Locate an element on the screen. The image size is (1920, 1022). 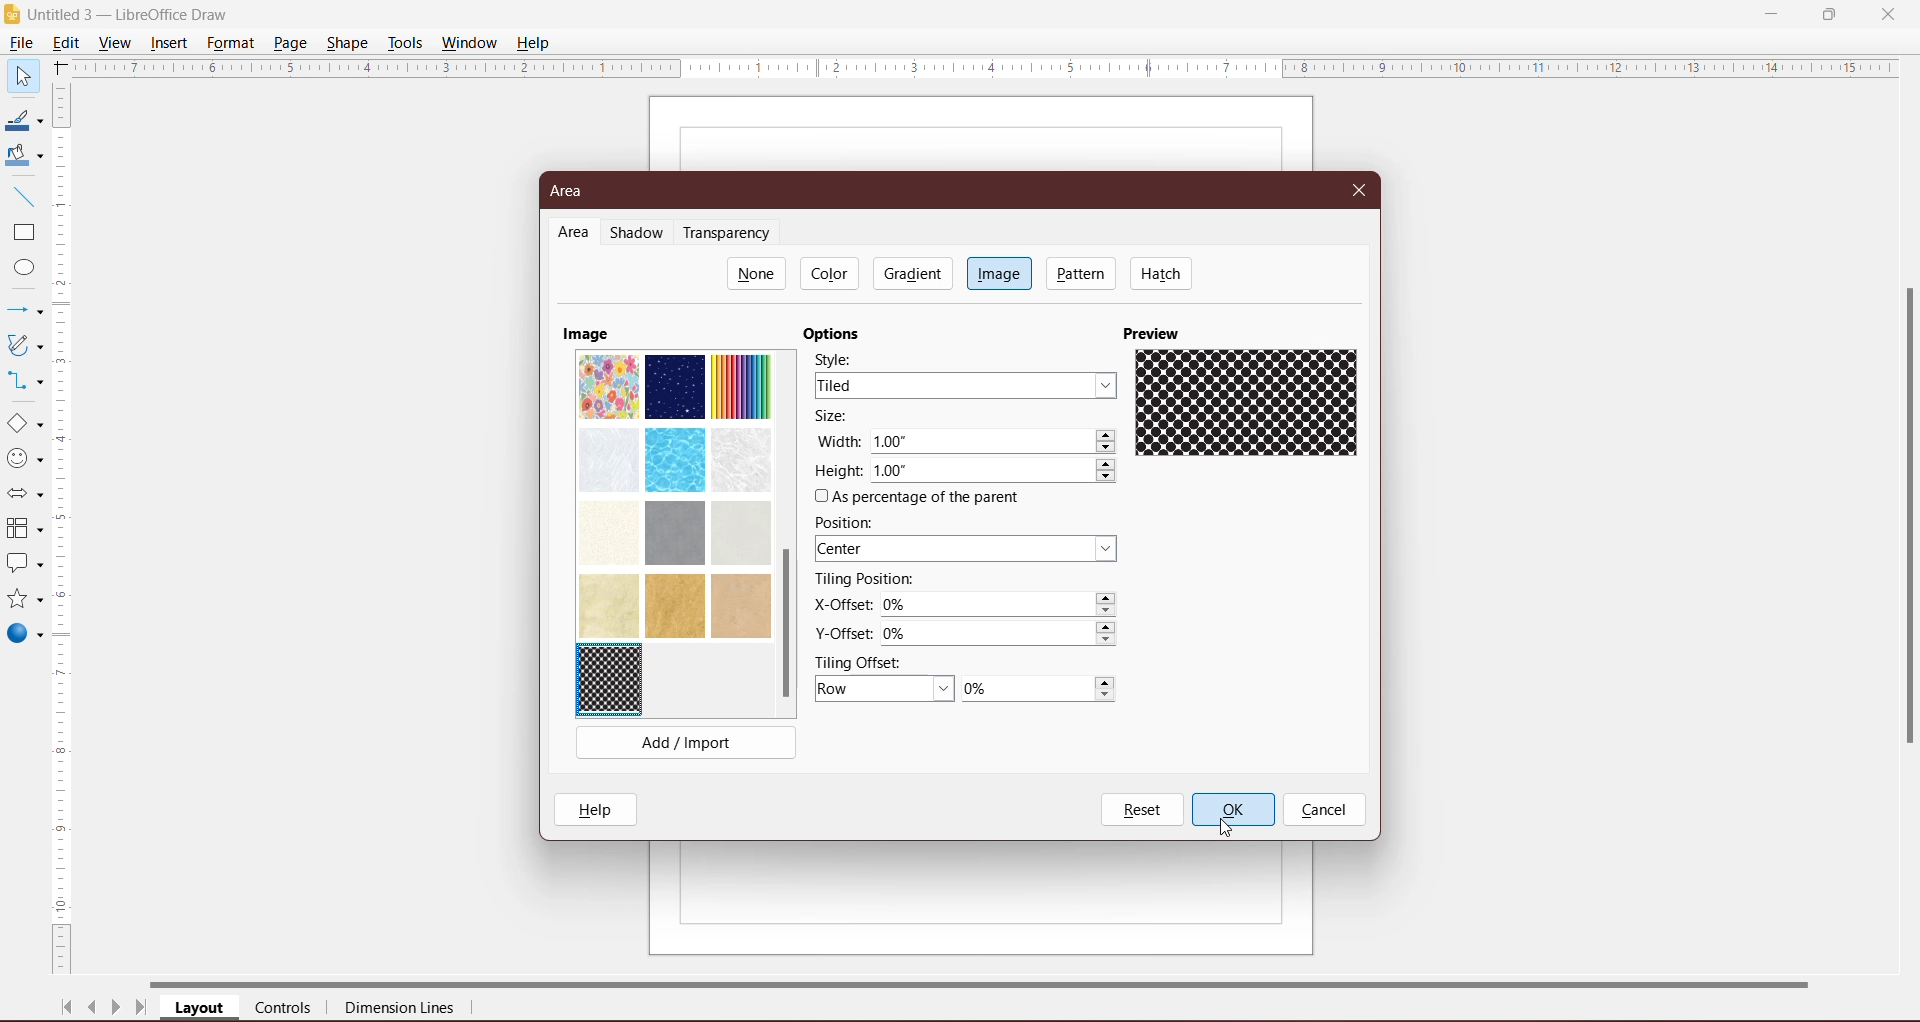
Scroll to last page is located at coordinates (142, 1010).